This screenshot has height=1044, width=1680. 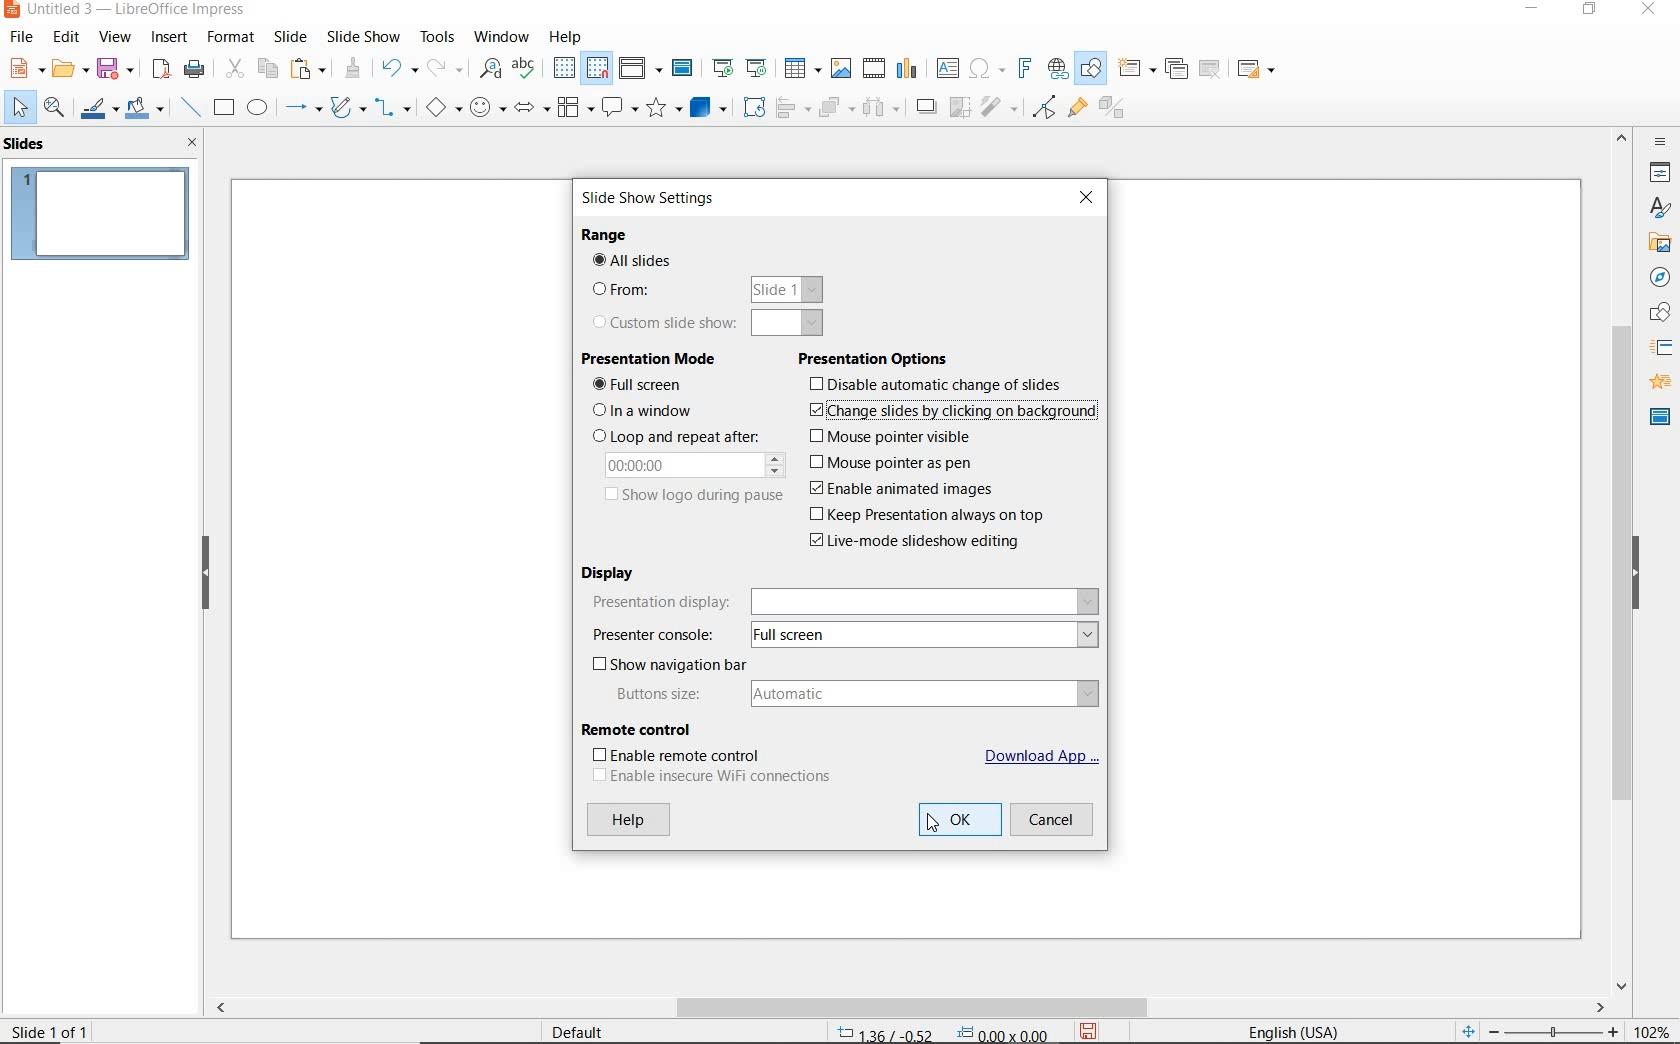 I want to click on FILL COLOR, so click(x=144, y=110).